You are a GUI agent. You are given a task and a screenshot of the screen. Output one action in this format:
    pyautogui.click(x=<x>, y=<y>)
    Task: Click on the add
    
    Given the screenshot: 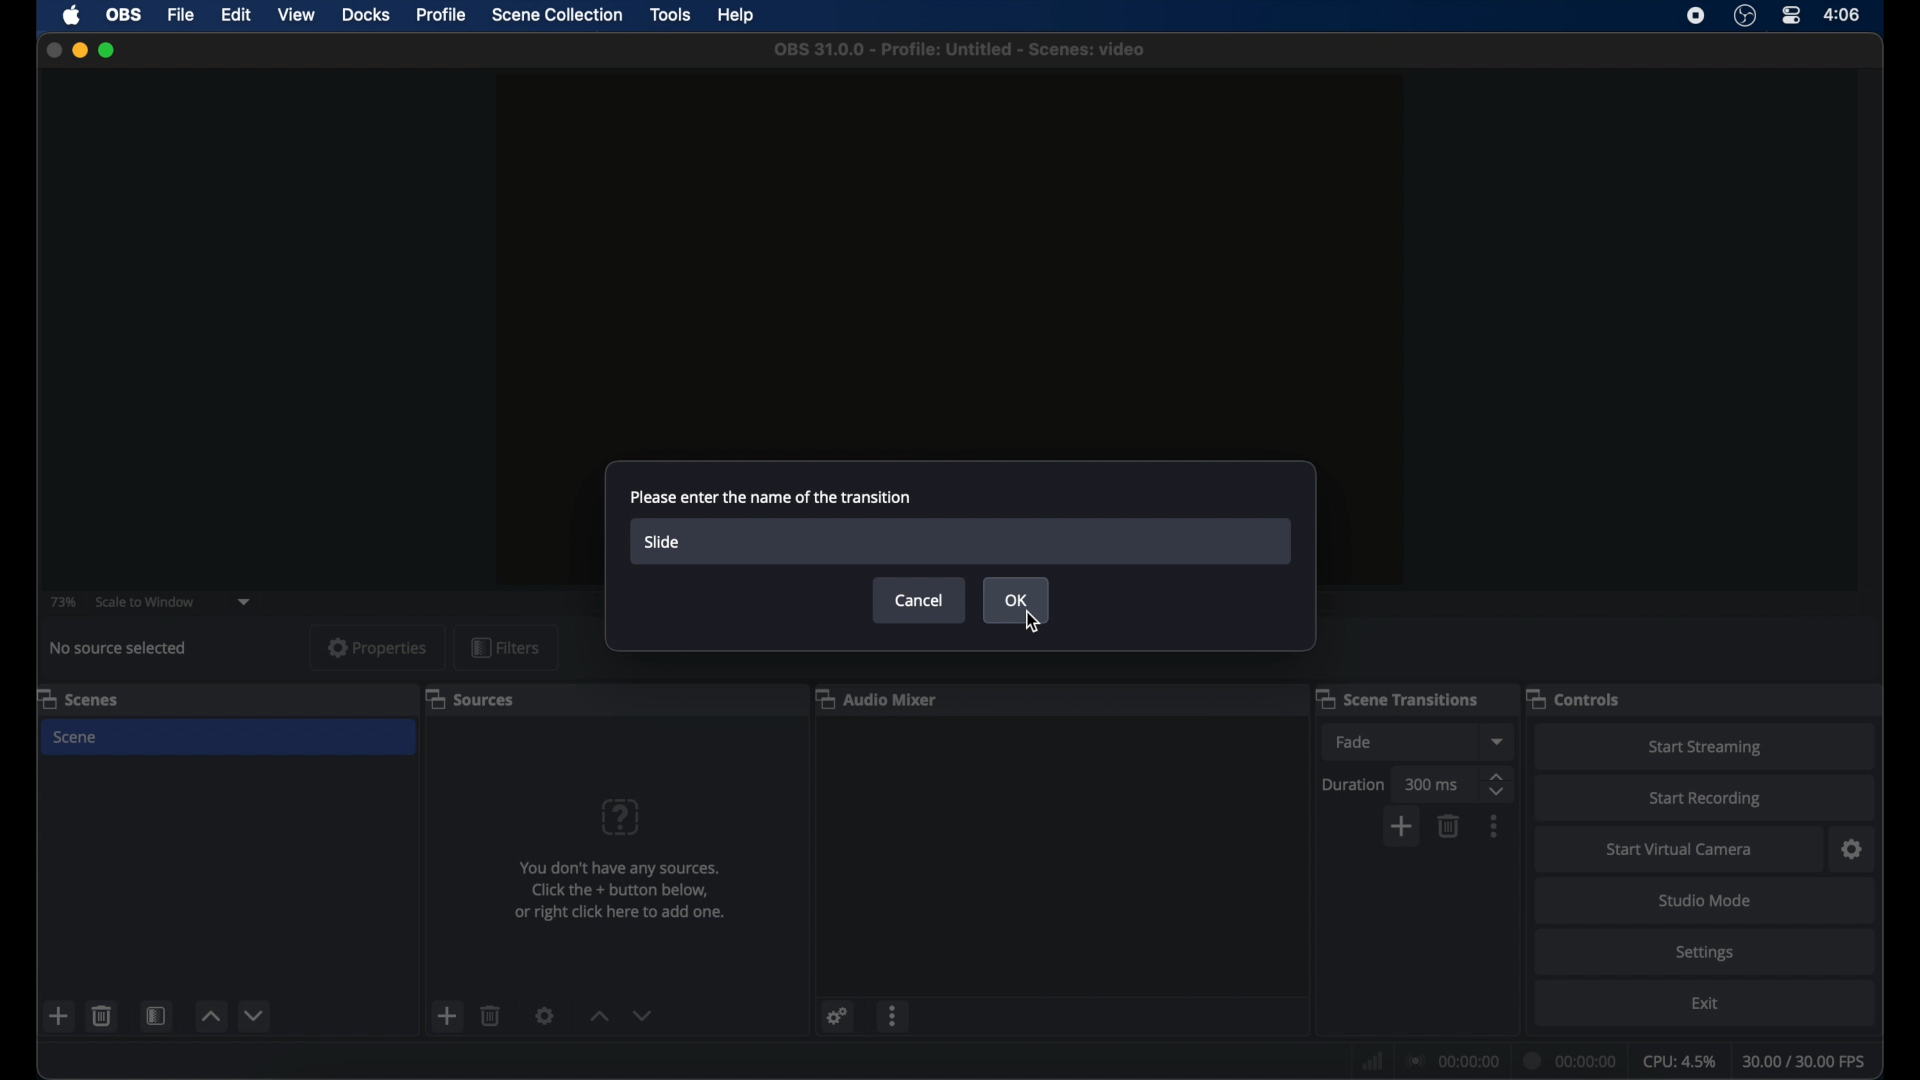 What is the action you would take?
    pyautogui.click(x=446, y=1016)
    